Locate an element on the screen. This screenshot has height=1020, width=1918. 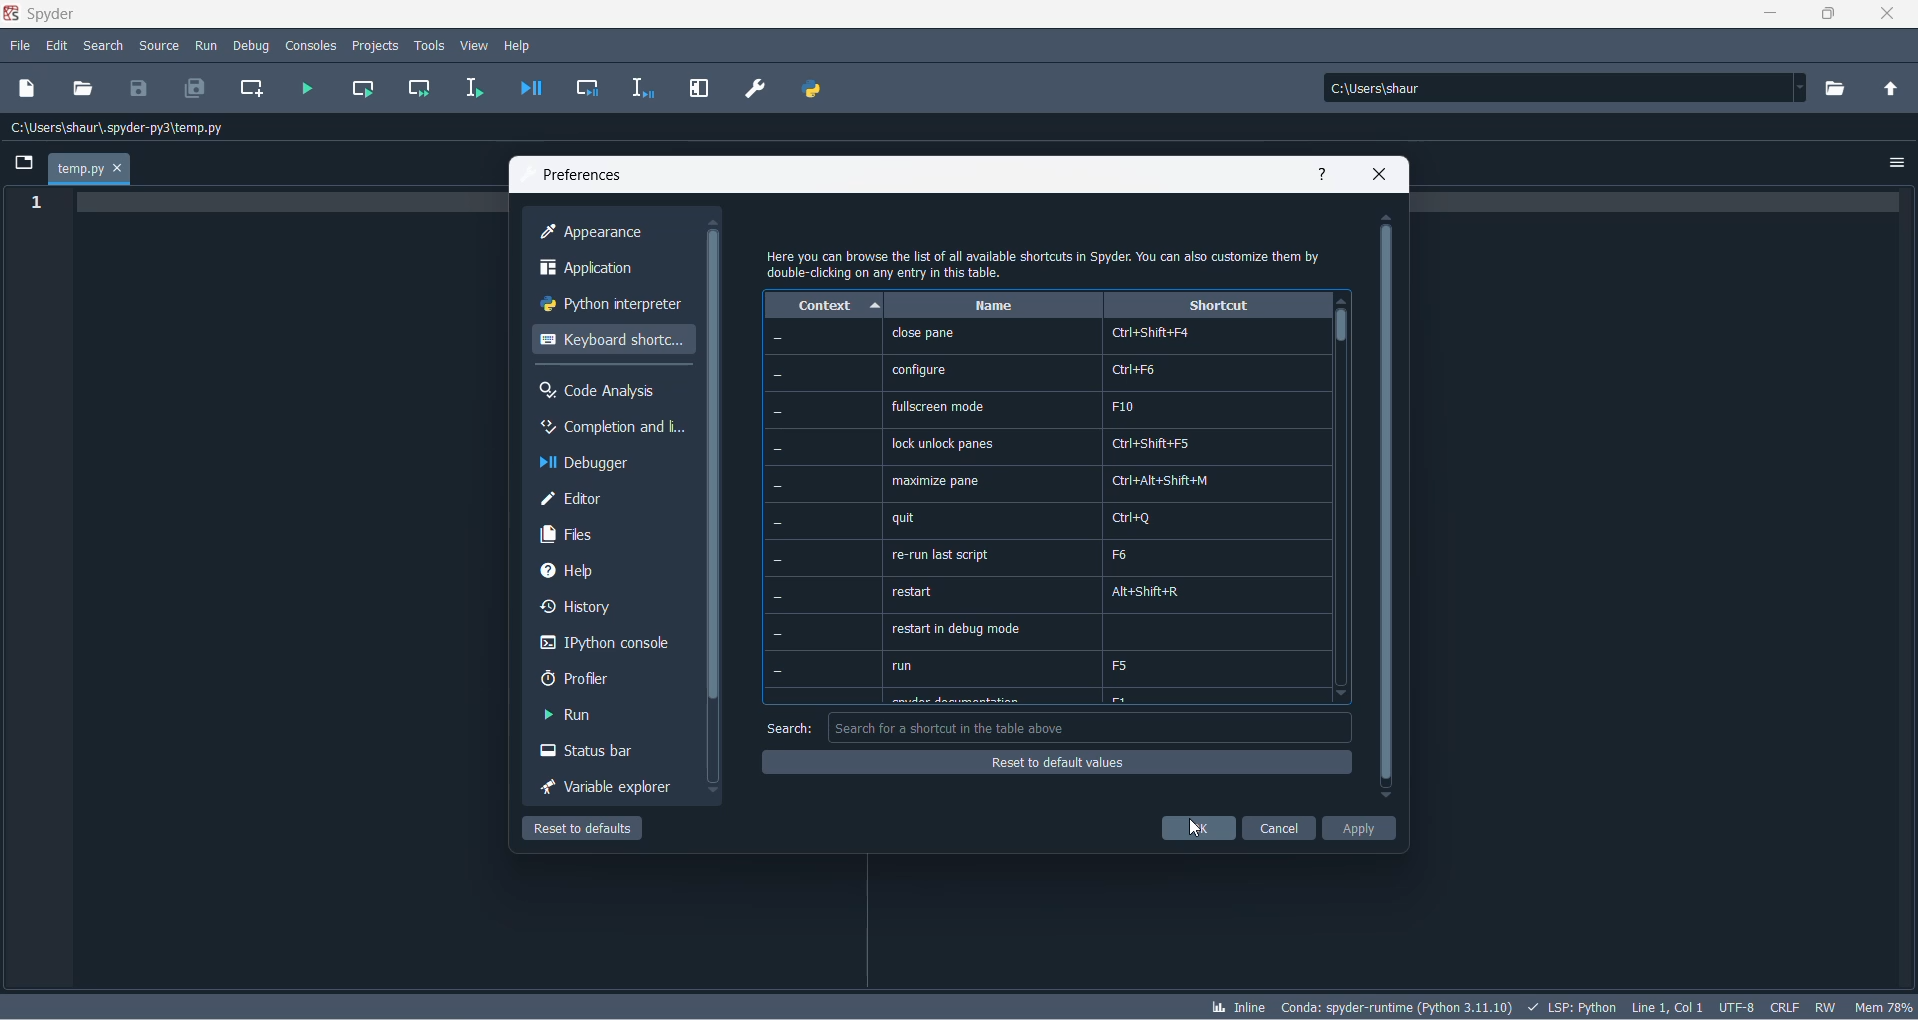
debug selection is located at coordinates (640, 90).